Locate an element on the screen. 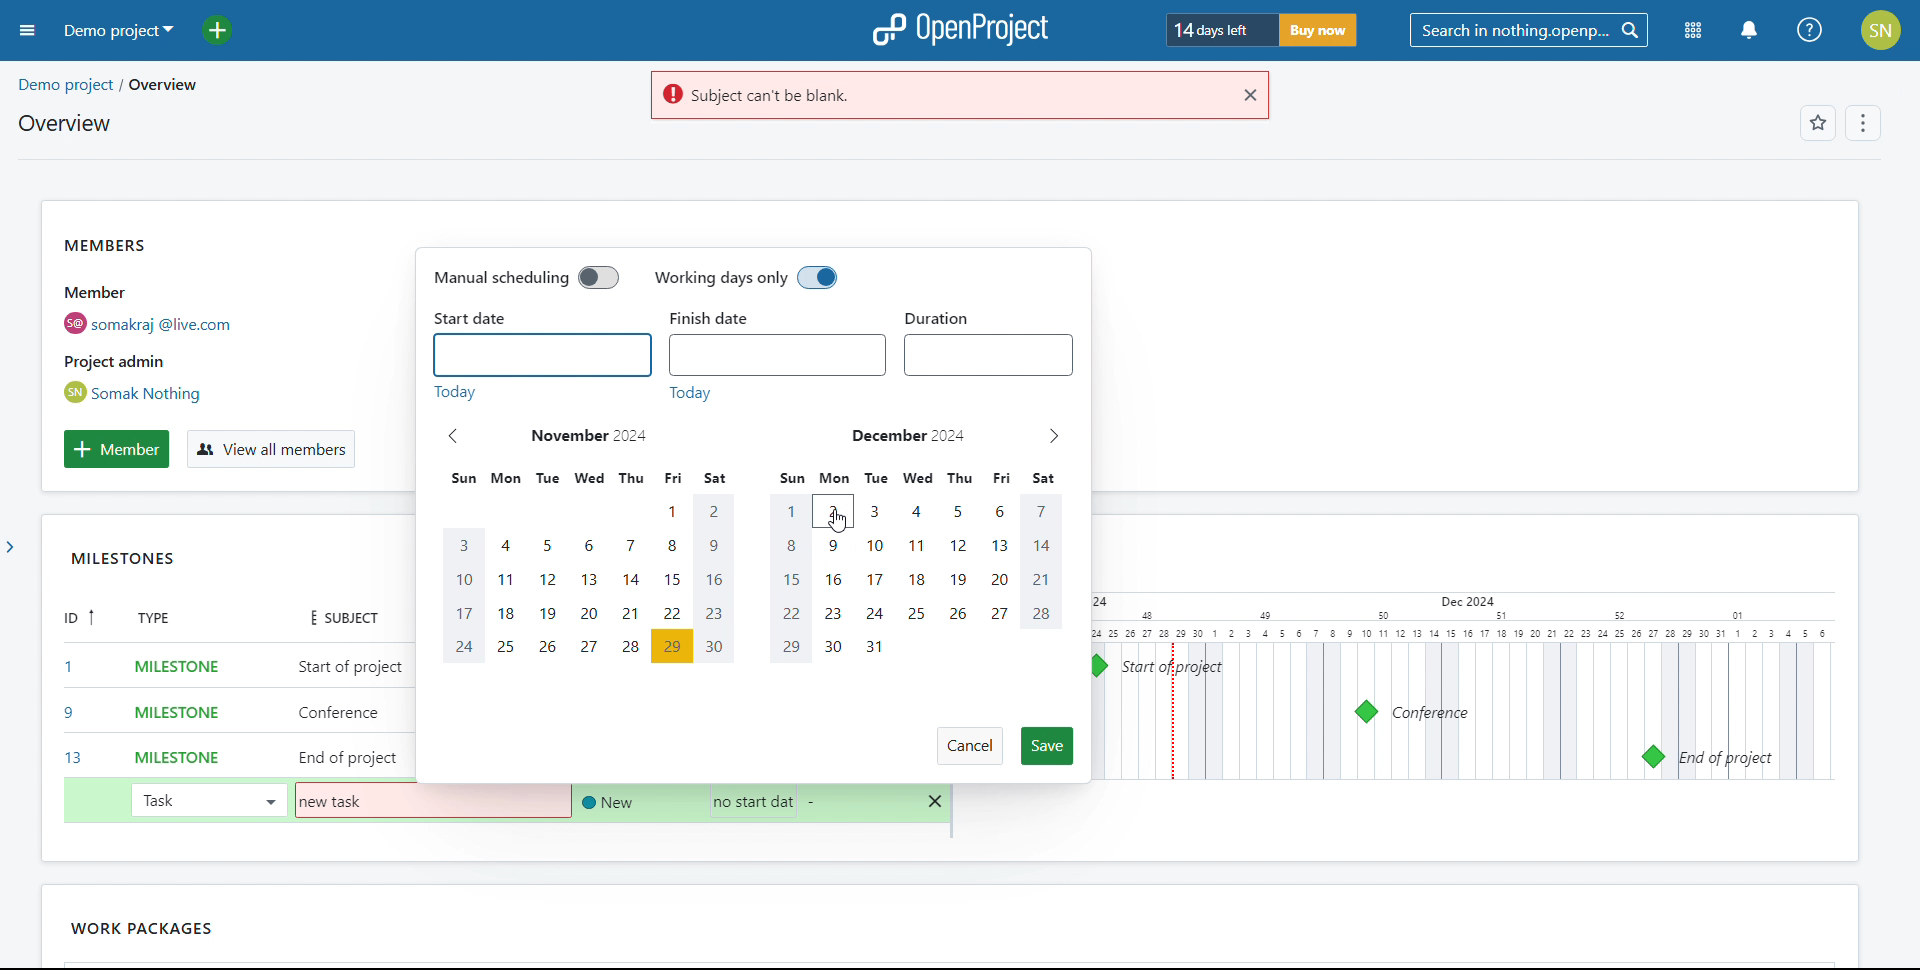 The width and height of the screenshot is (1920, 970). scroll up is located at coordinates (1907, 70).